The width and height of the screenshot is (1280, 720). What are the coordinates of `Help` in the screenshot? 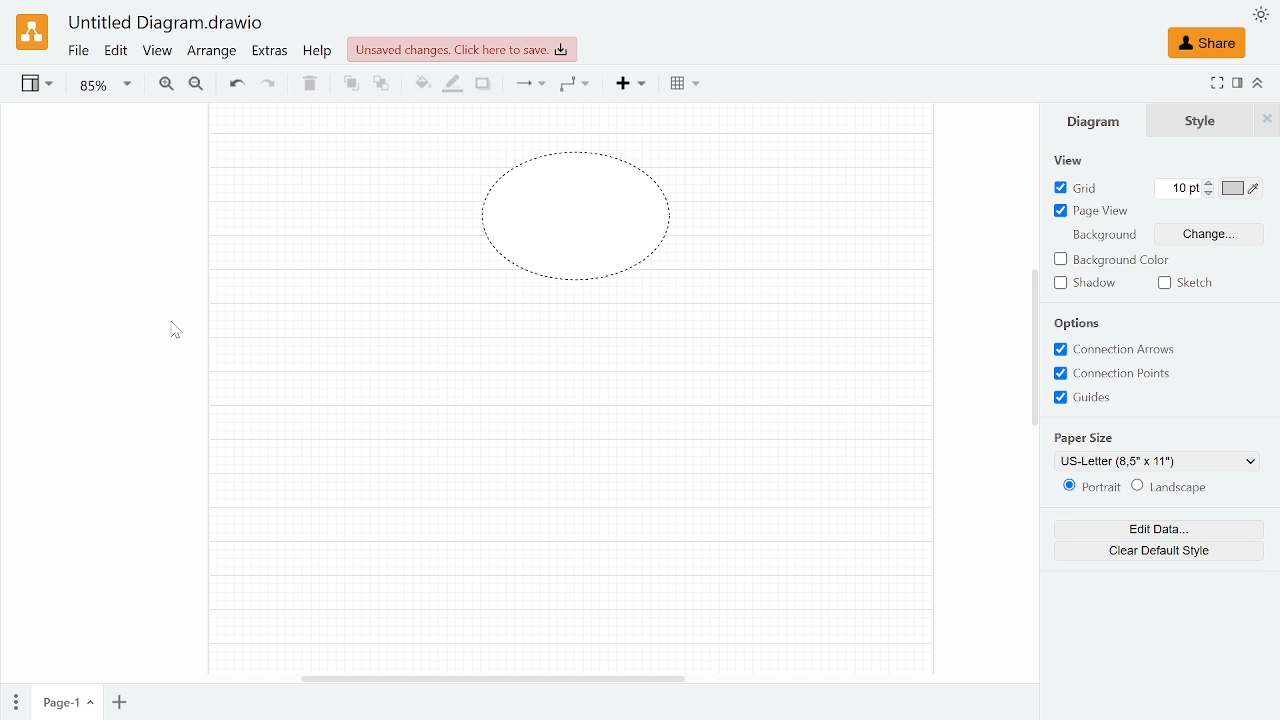 It's located at (318, 52).